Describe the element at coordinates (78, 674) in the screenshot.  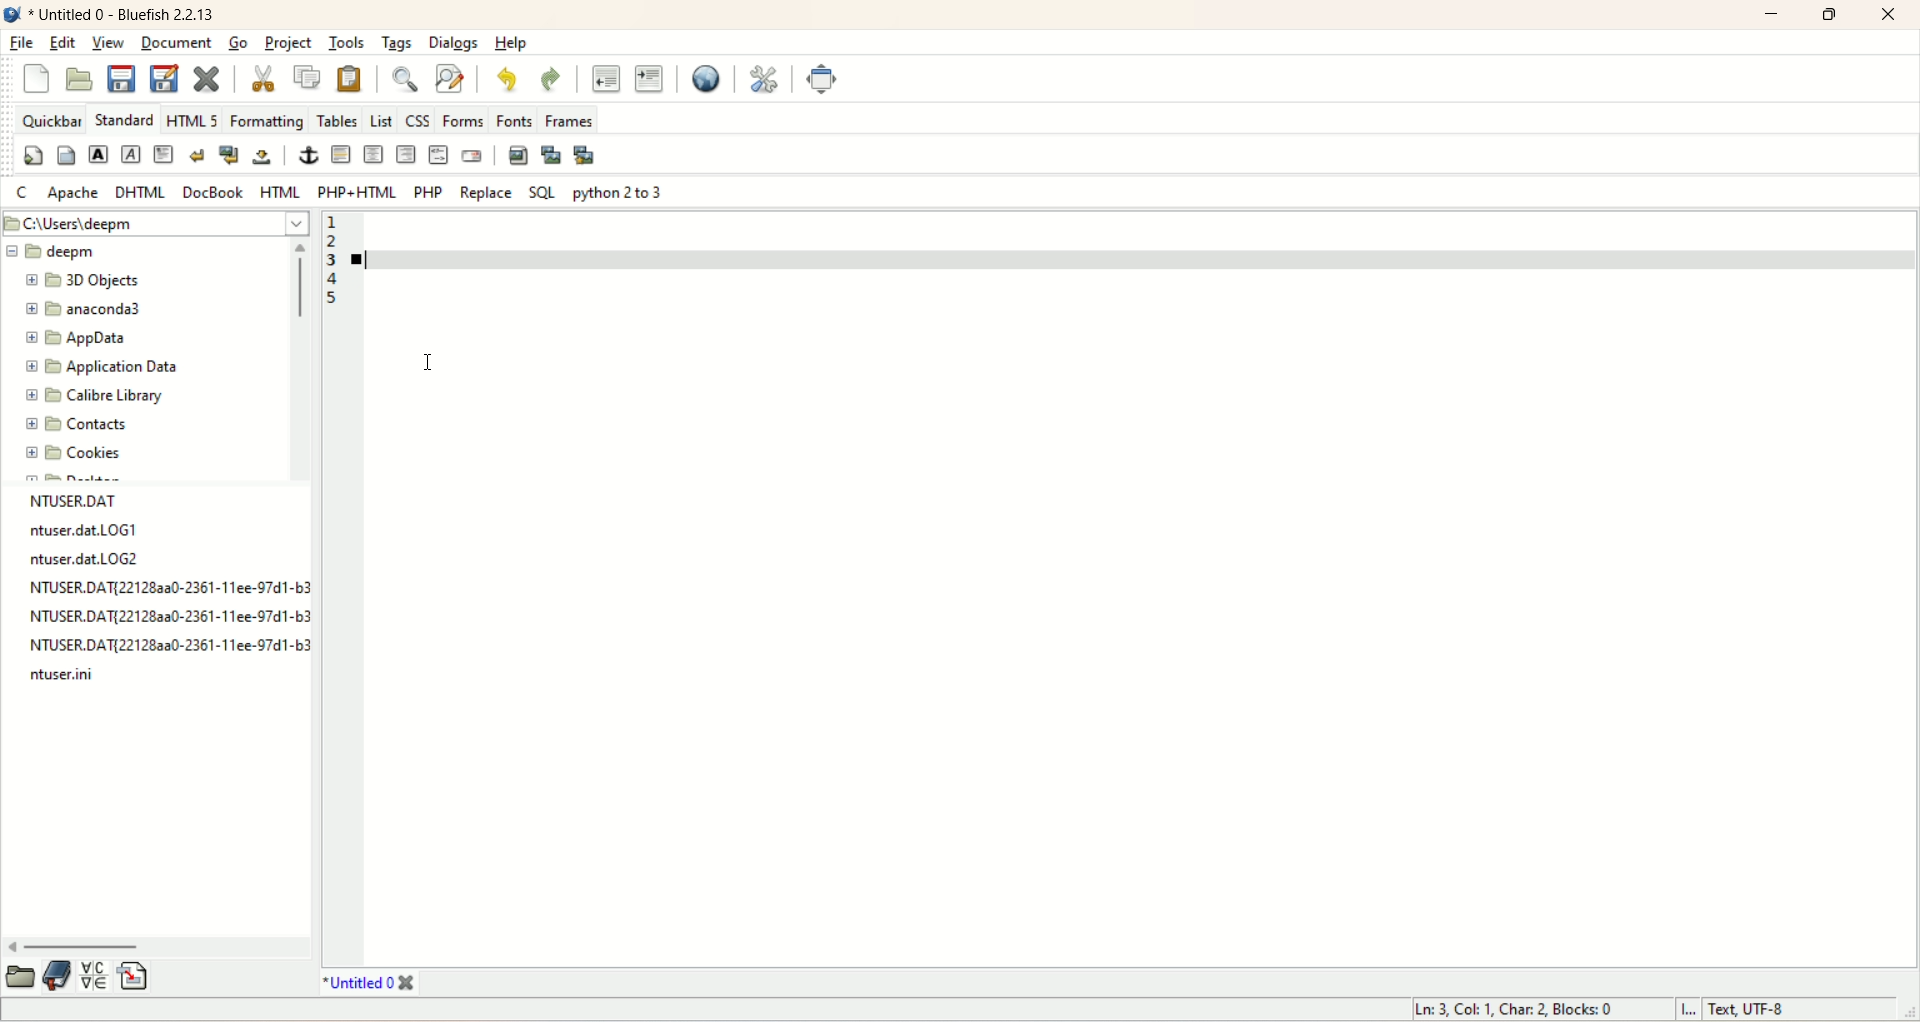
I see `file name` at that location.